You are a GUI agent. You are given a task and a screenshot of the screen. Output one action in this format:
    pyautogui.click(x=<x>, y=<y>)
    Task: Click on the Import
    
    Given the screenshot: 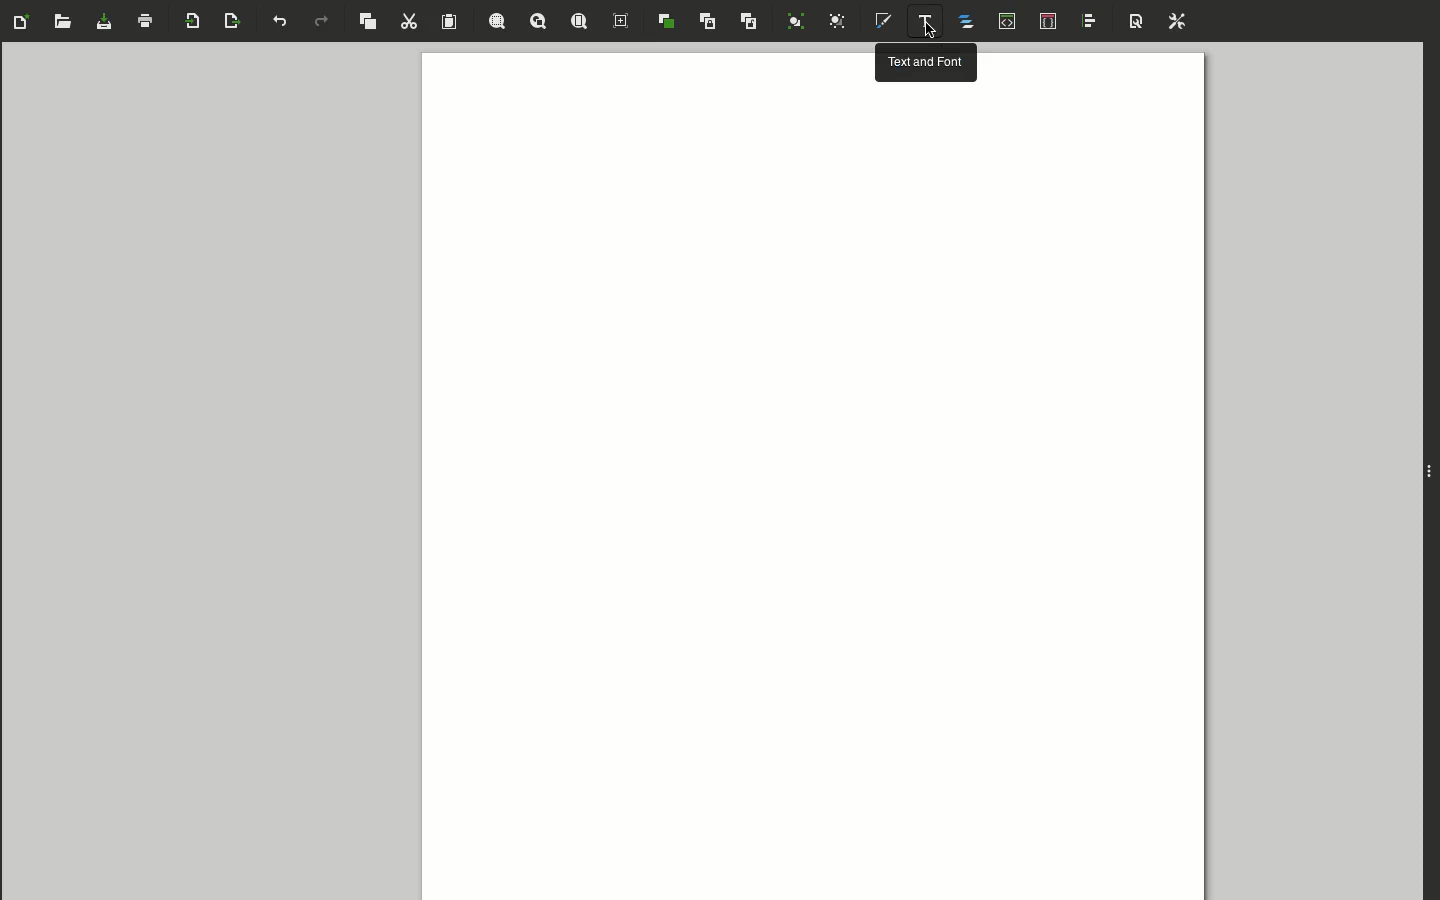 What is the action you would take?
    pyautogui.click(x=195, y=22)
    